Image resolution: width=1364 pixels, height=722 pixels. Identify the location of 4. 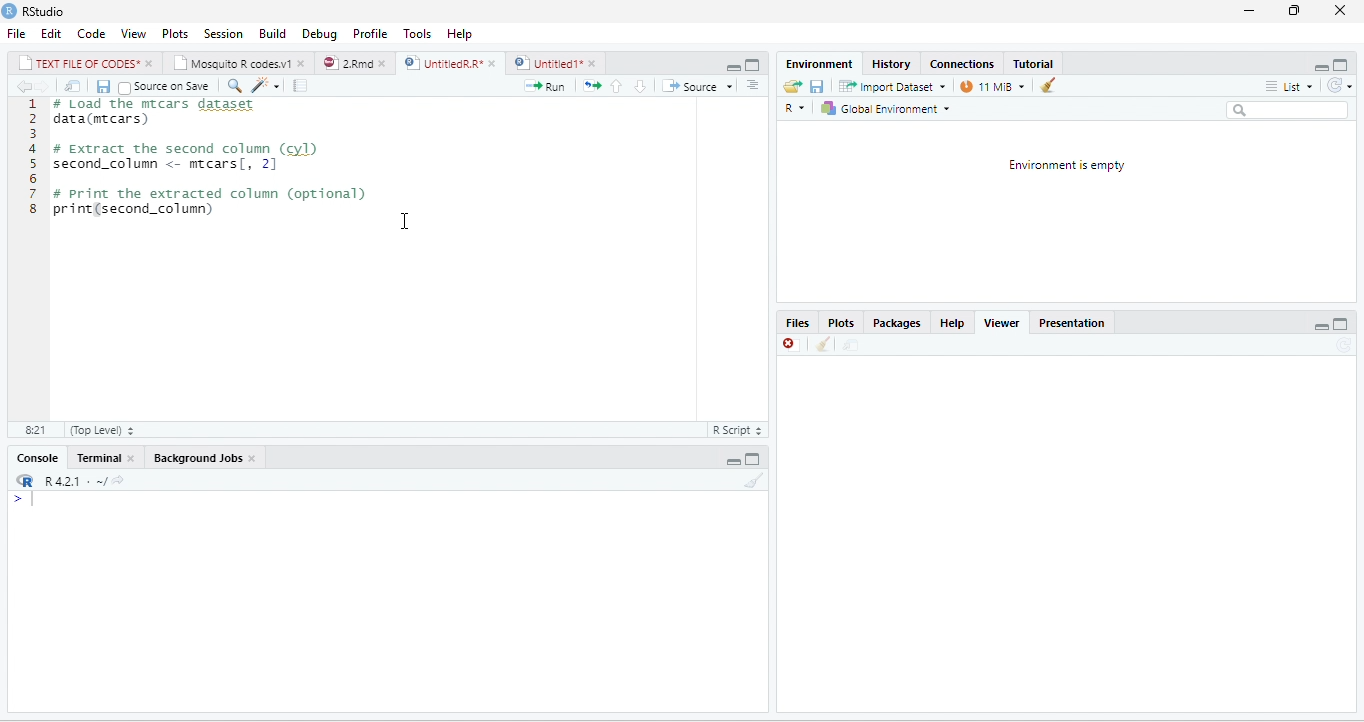
(32, 149).